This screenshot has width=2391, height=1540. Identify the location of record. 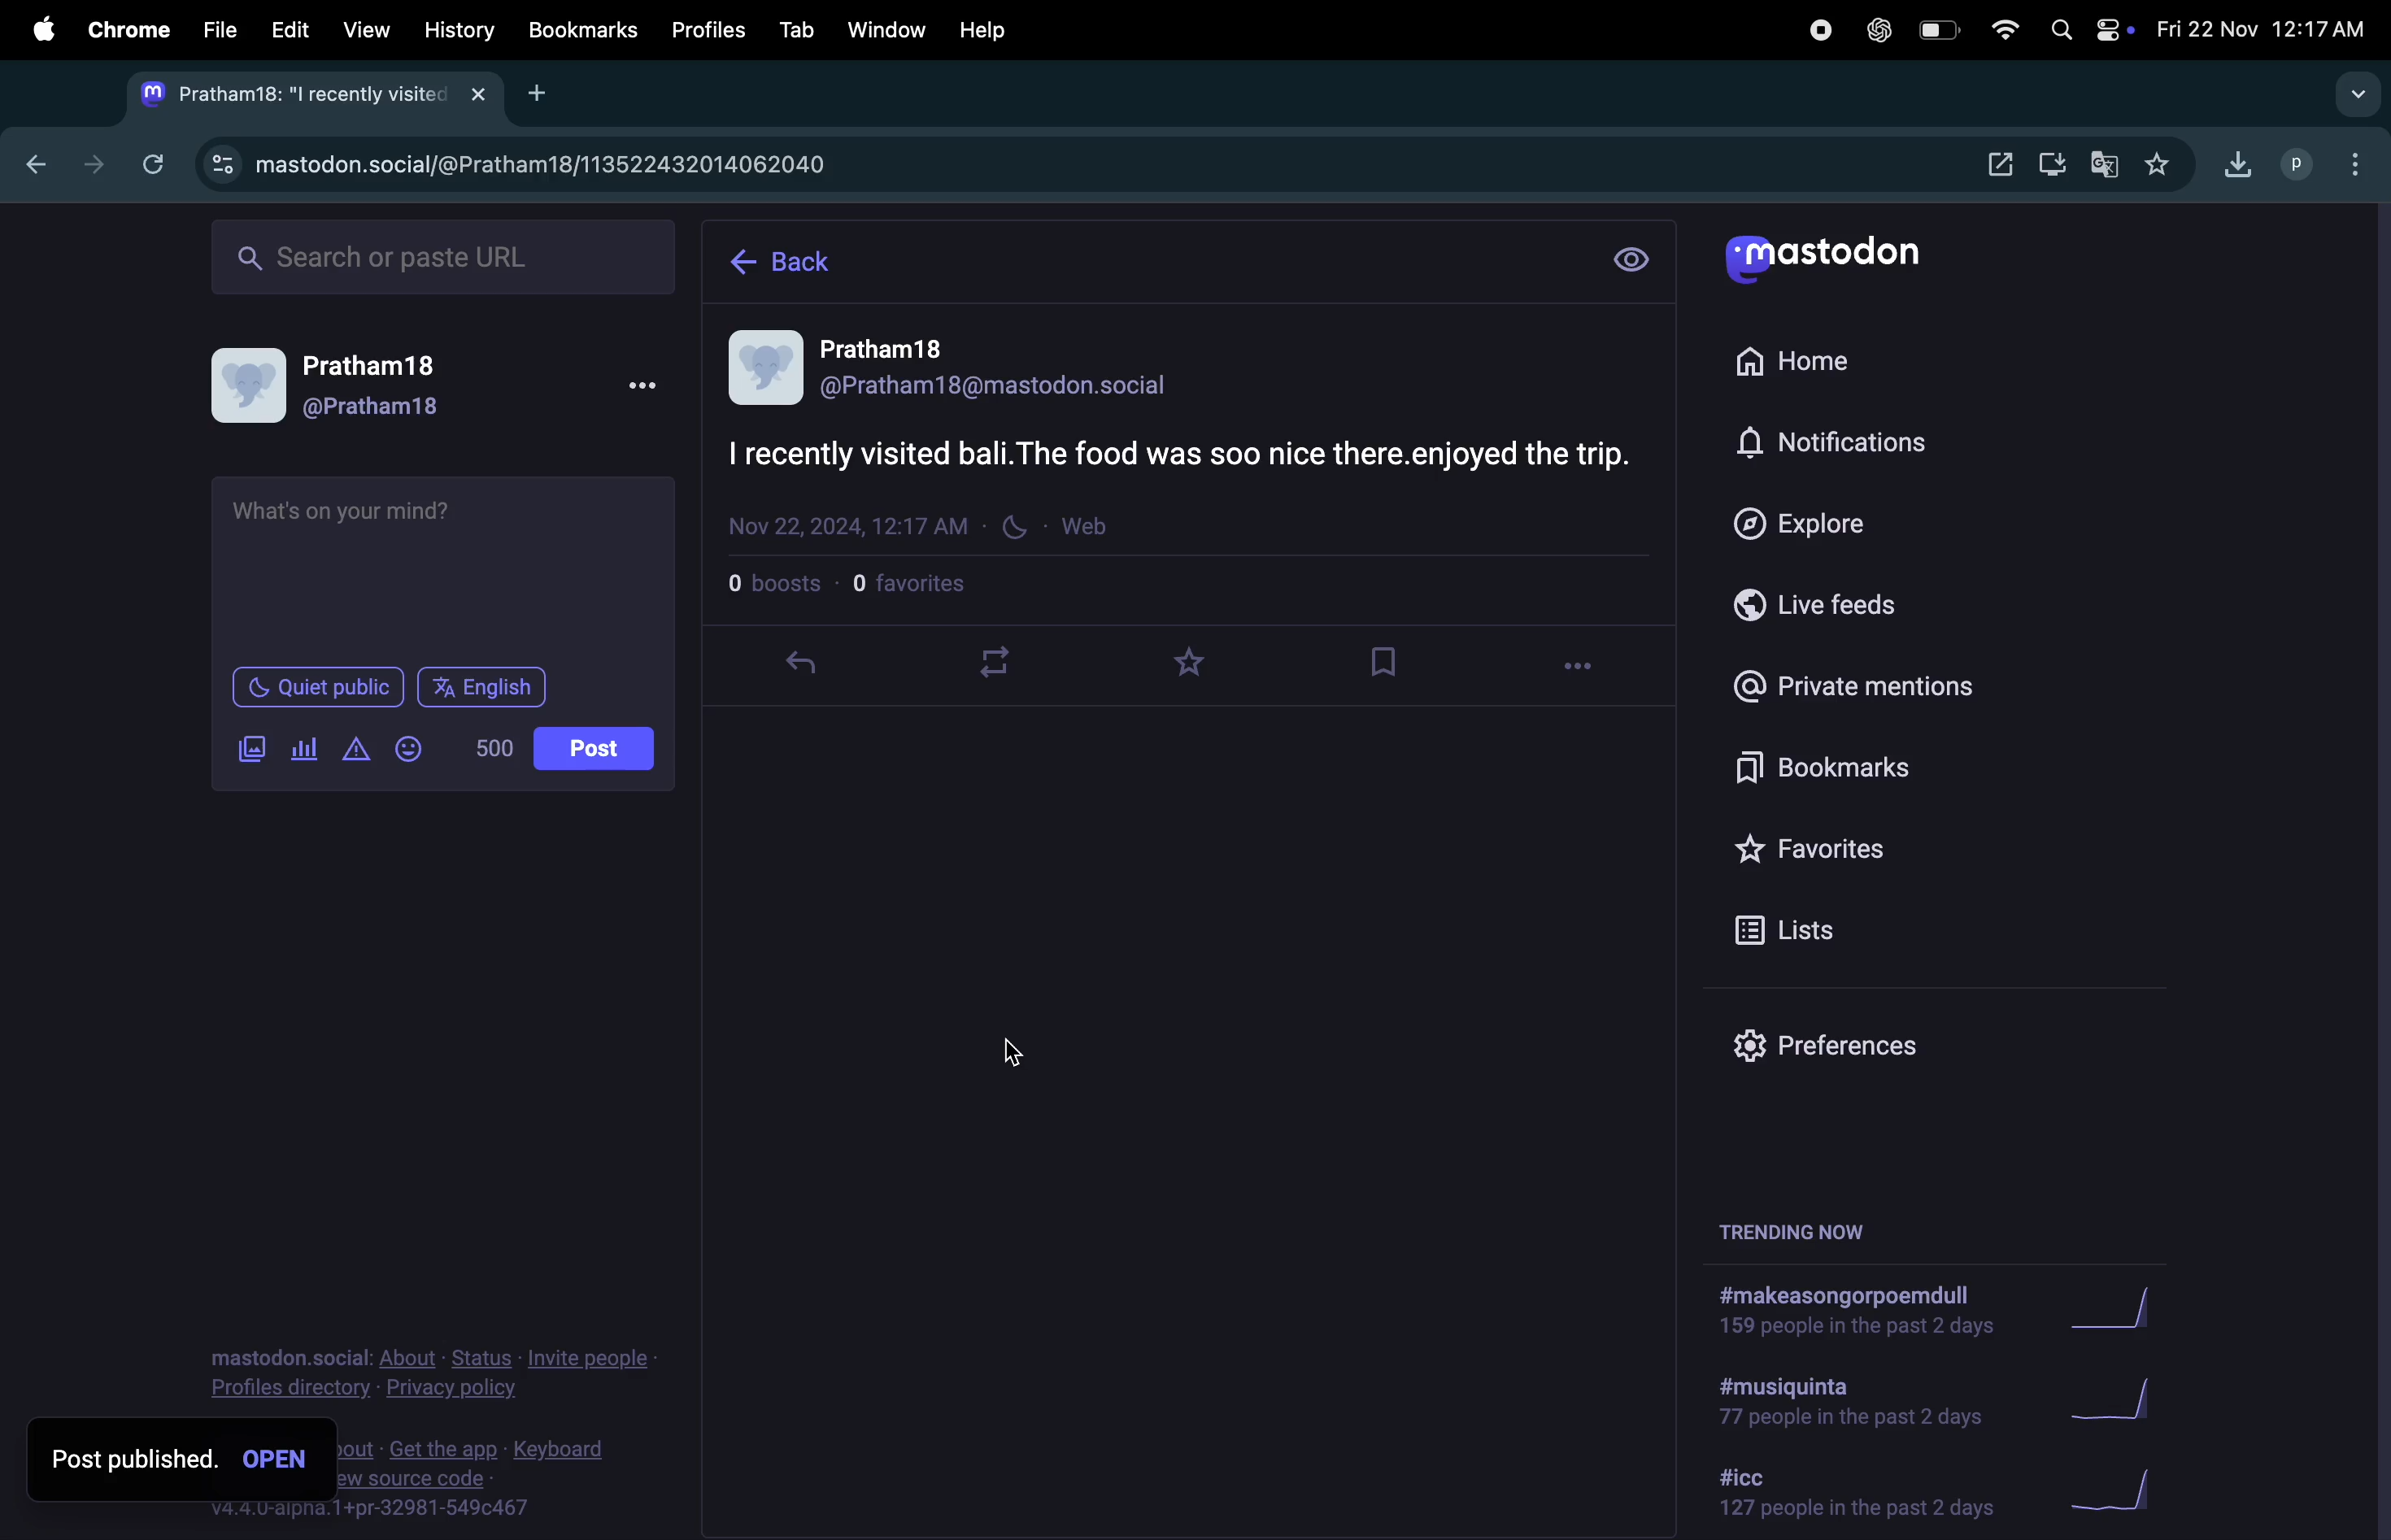
(1815, 31).